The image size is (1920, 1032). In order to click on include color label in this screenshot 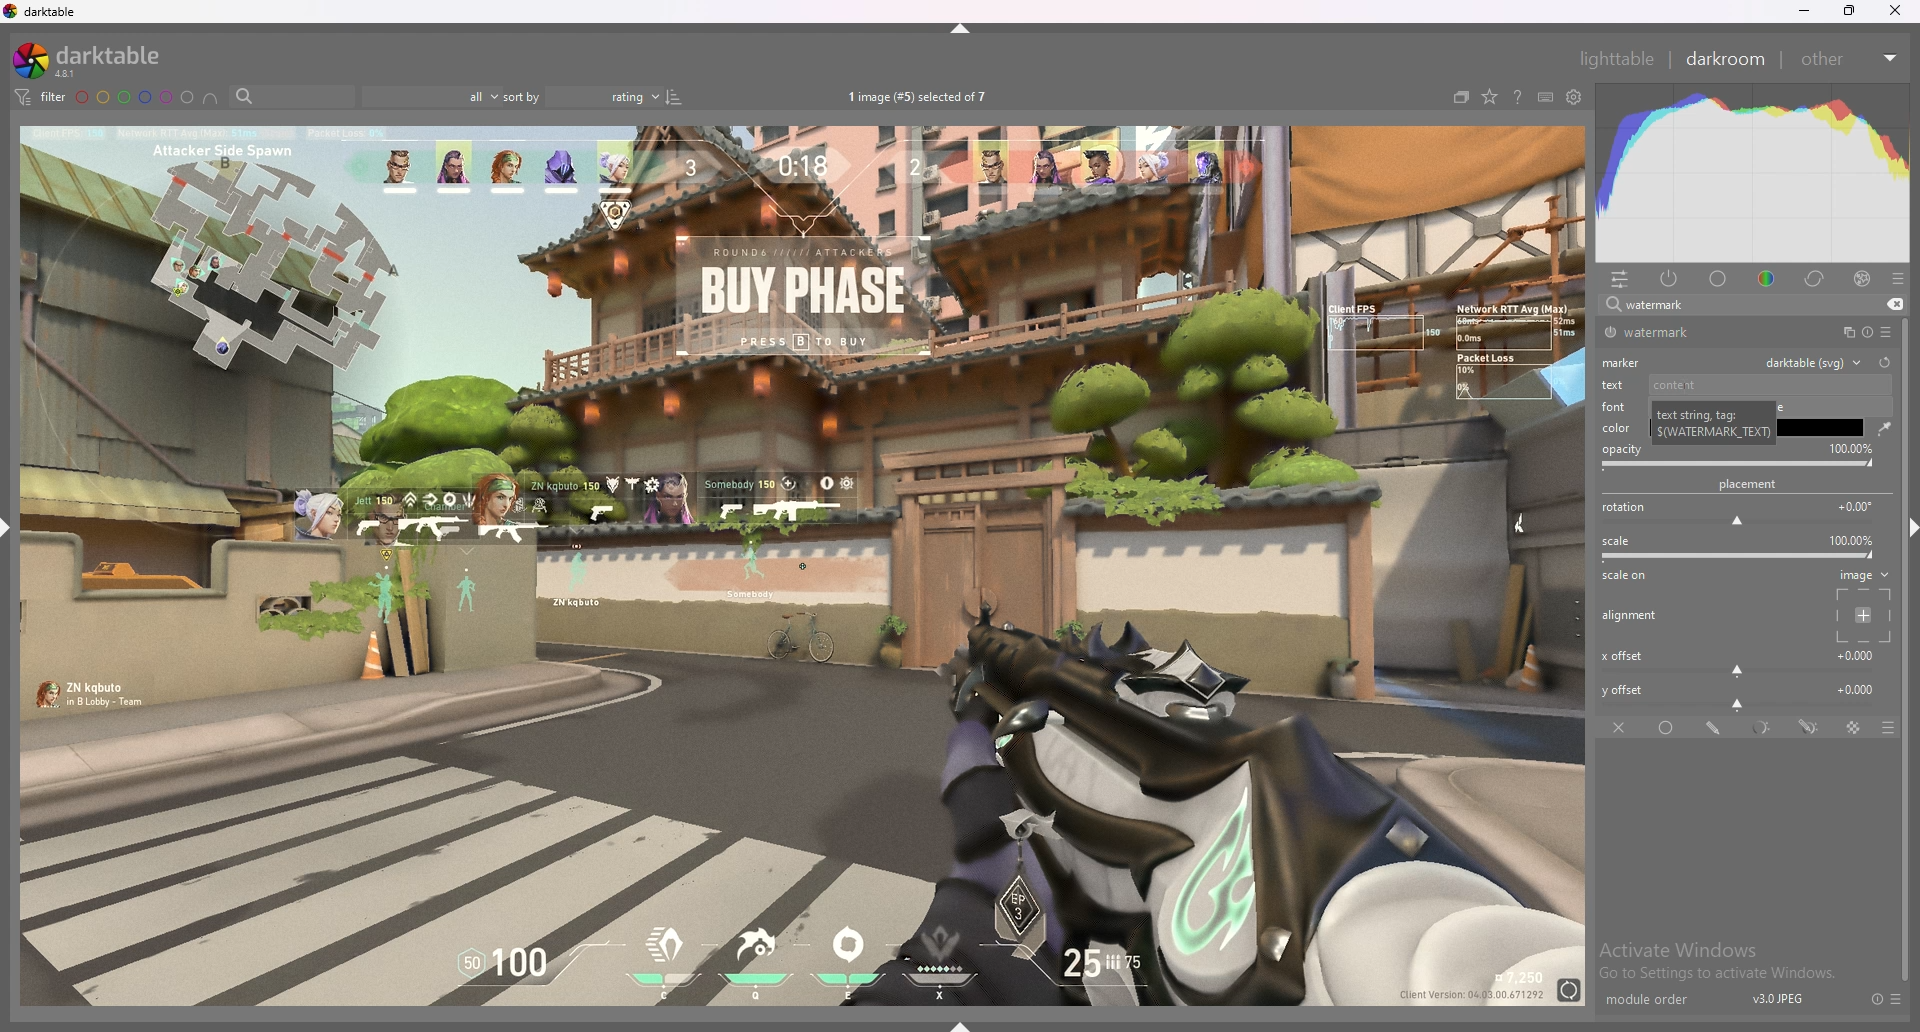, I will do `click(210, 98)`.